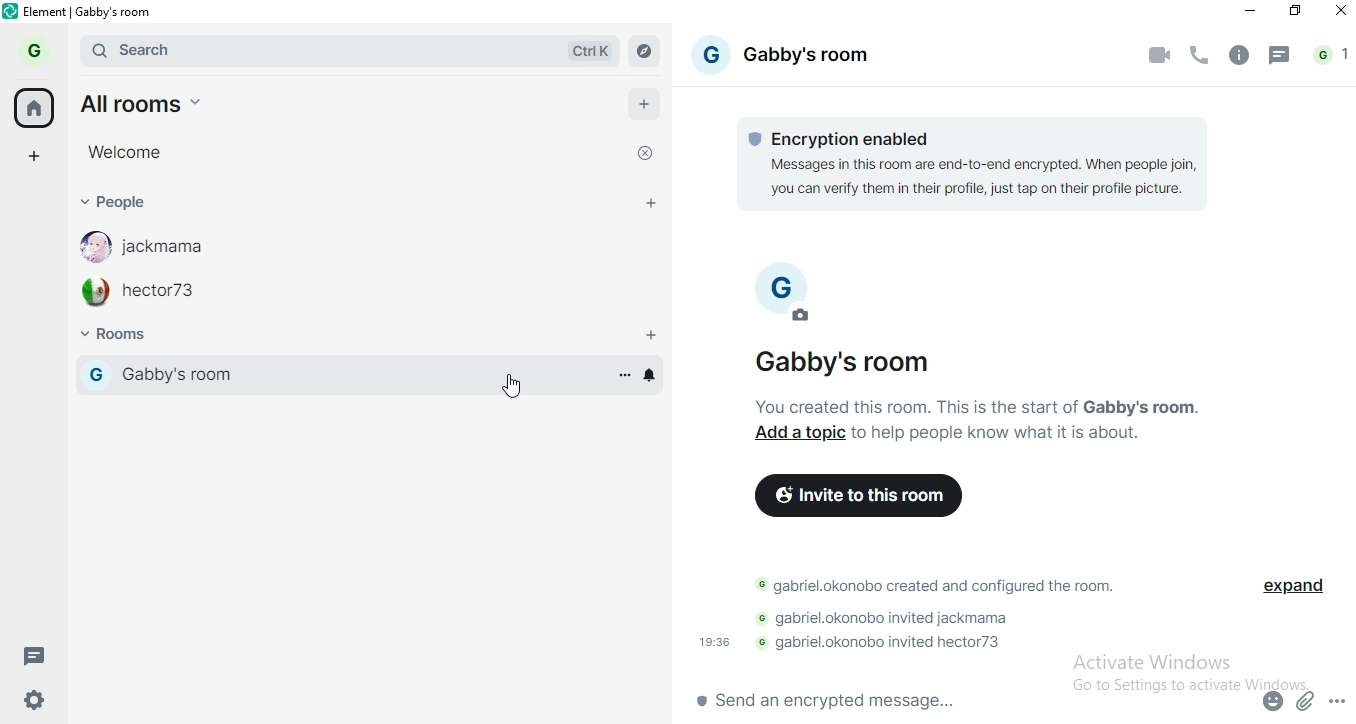  Describe the element at coordinates (40, 156) in the screenshot. I see `add space` at that location.